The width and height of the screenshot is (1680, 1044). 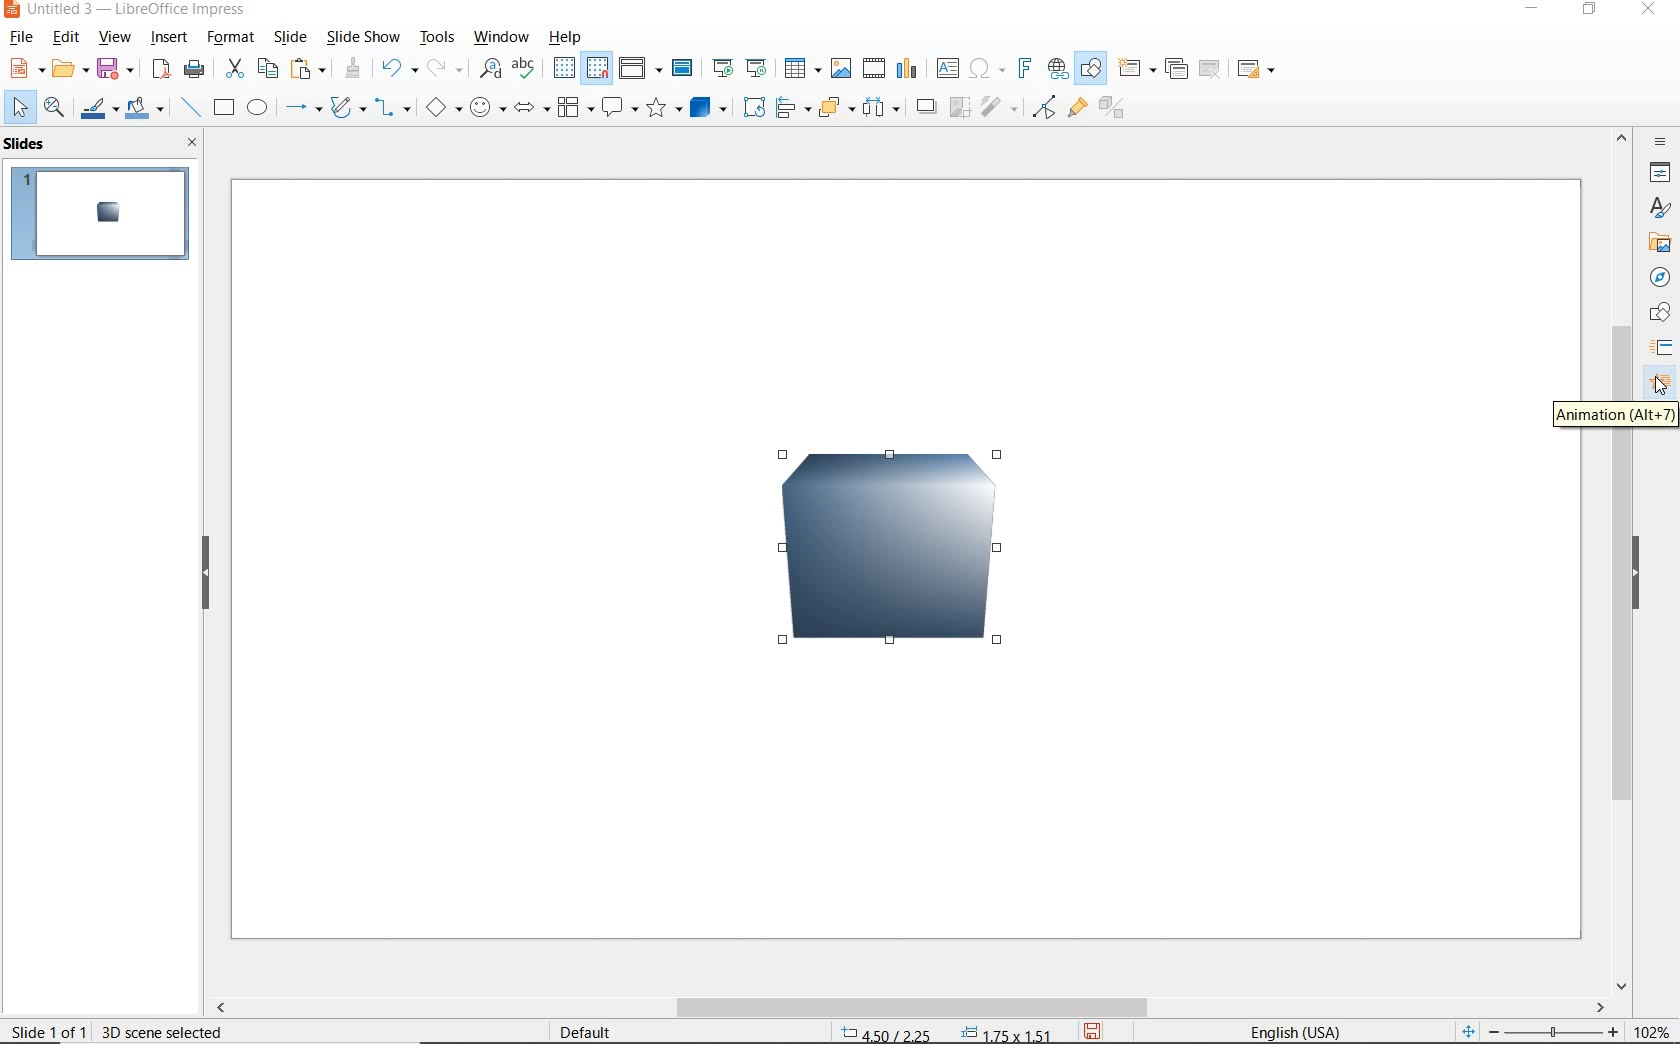 What do you see at coordinates (1661, 314) in the screenshot?
I see `SHAPES` at bounding box center [1661, 314].